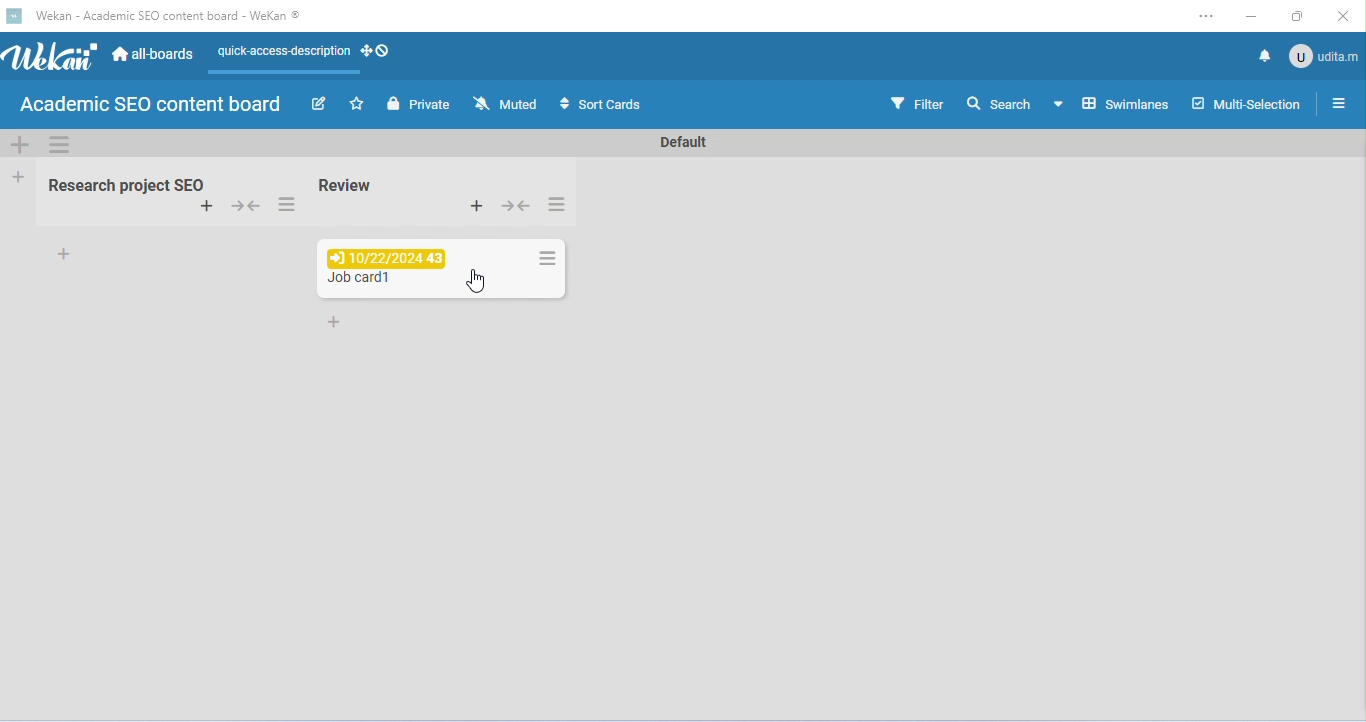  I want to click on minimize, so click(1251, 18).